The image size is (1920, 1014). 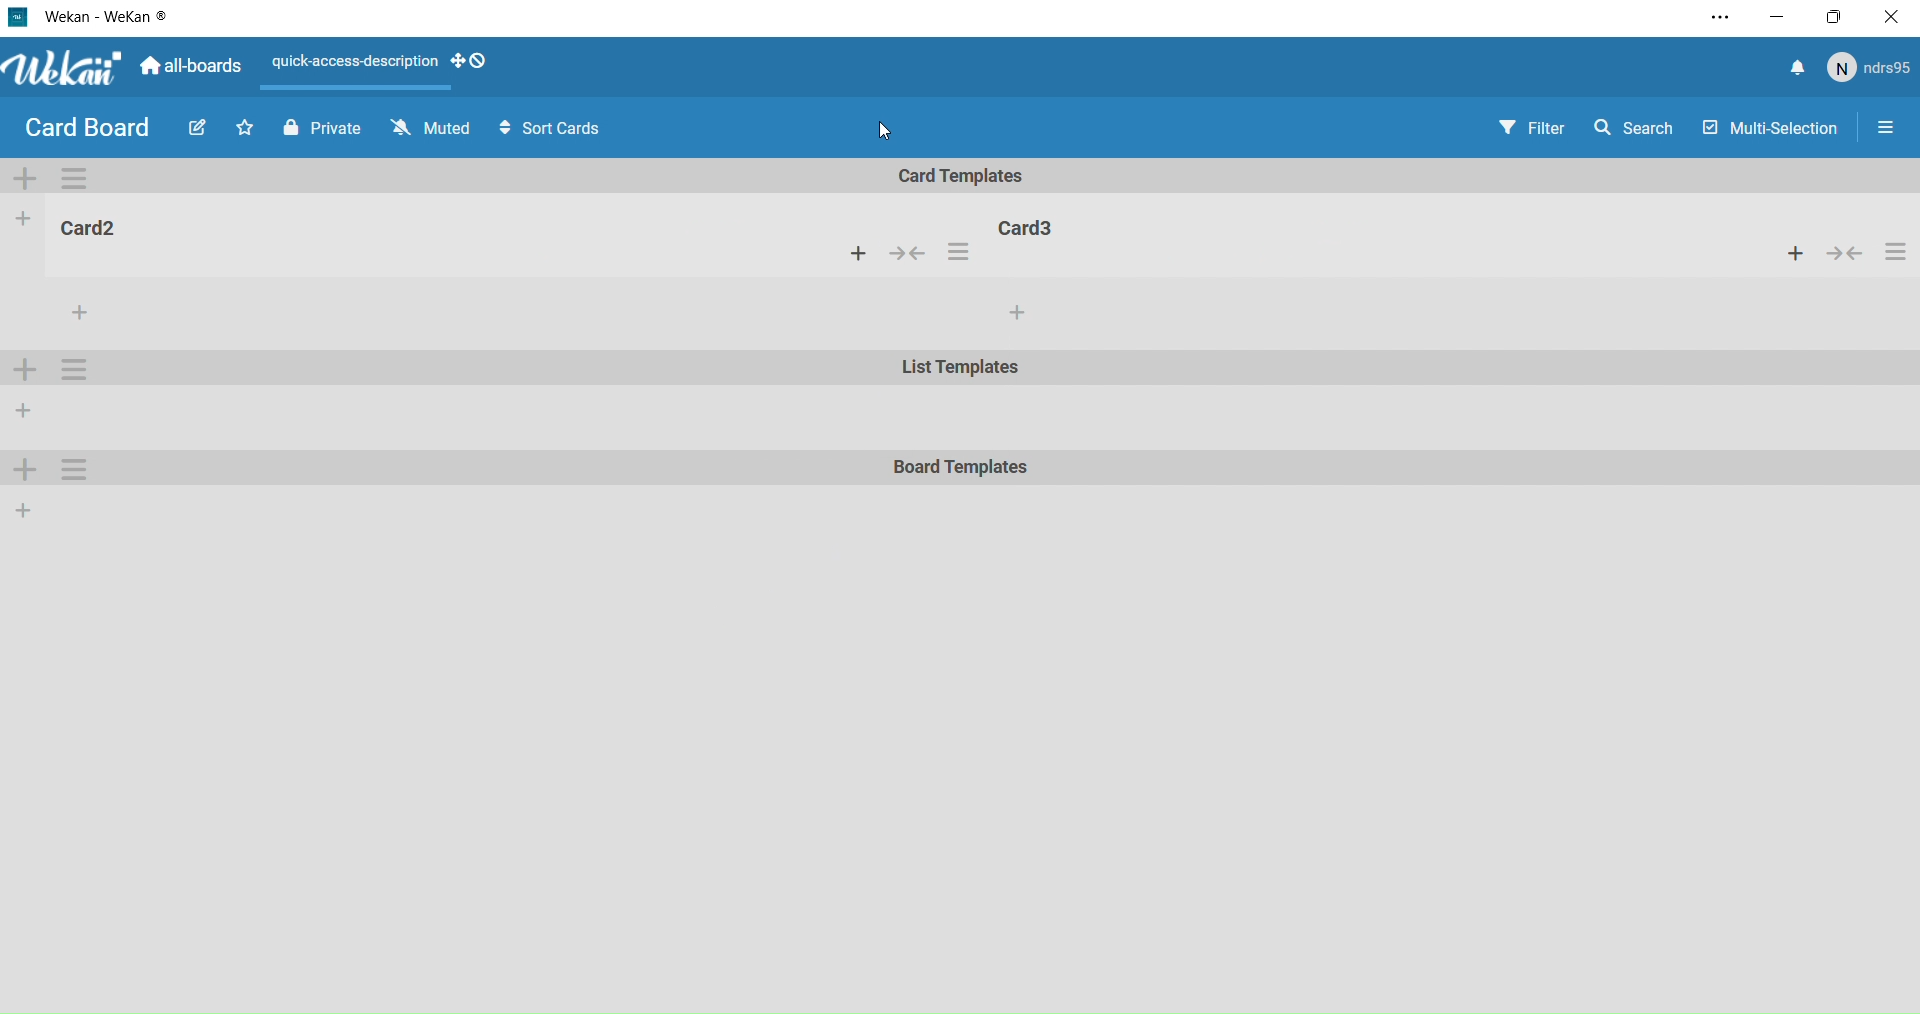 What do you see at coordinates (195, 126) in the screenshot?
I see `Edit` at bounding box center [195, 126].